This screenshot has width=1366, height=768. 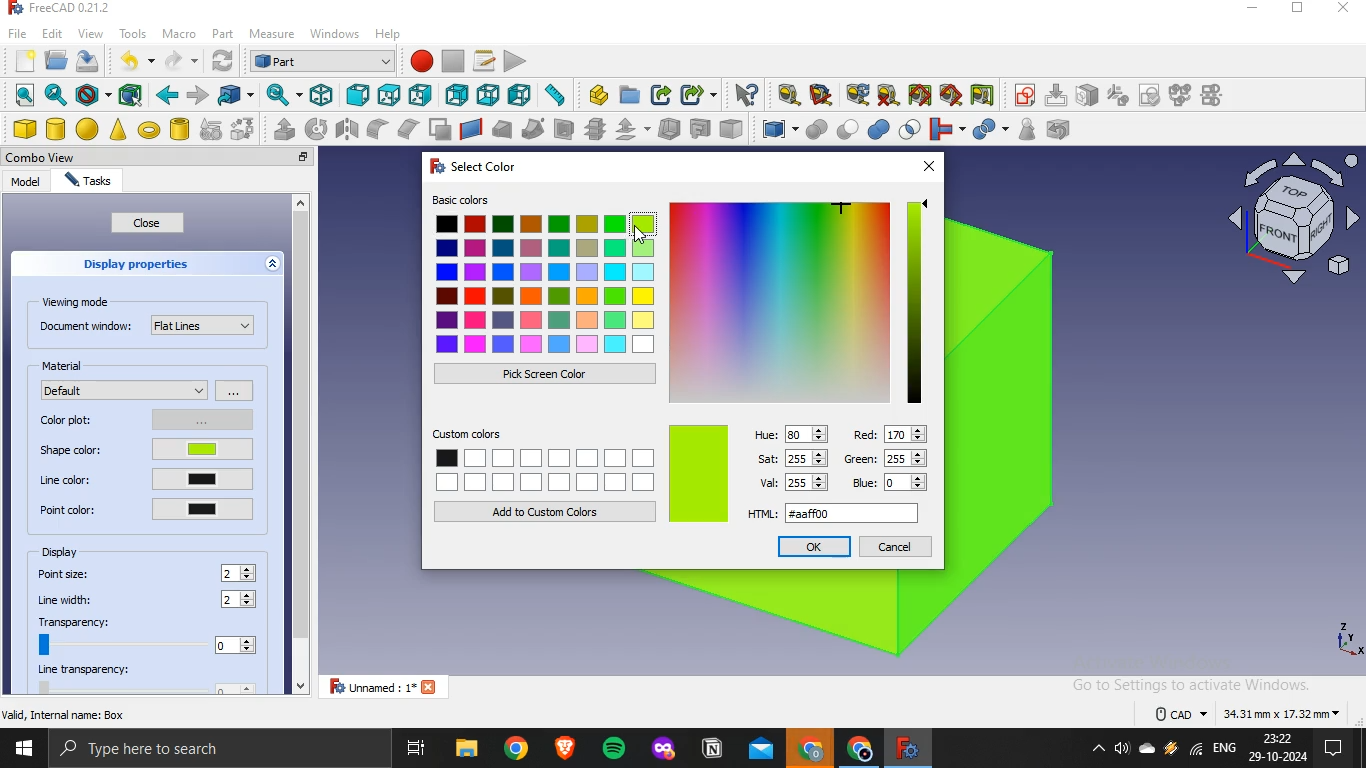 What do you see at coordinates (420, 96) in the screenshot?
I see `right` at bounding box center [420, 96].